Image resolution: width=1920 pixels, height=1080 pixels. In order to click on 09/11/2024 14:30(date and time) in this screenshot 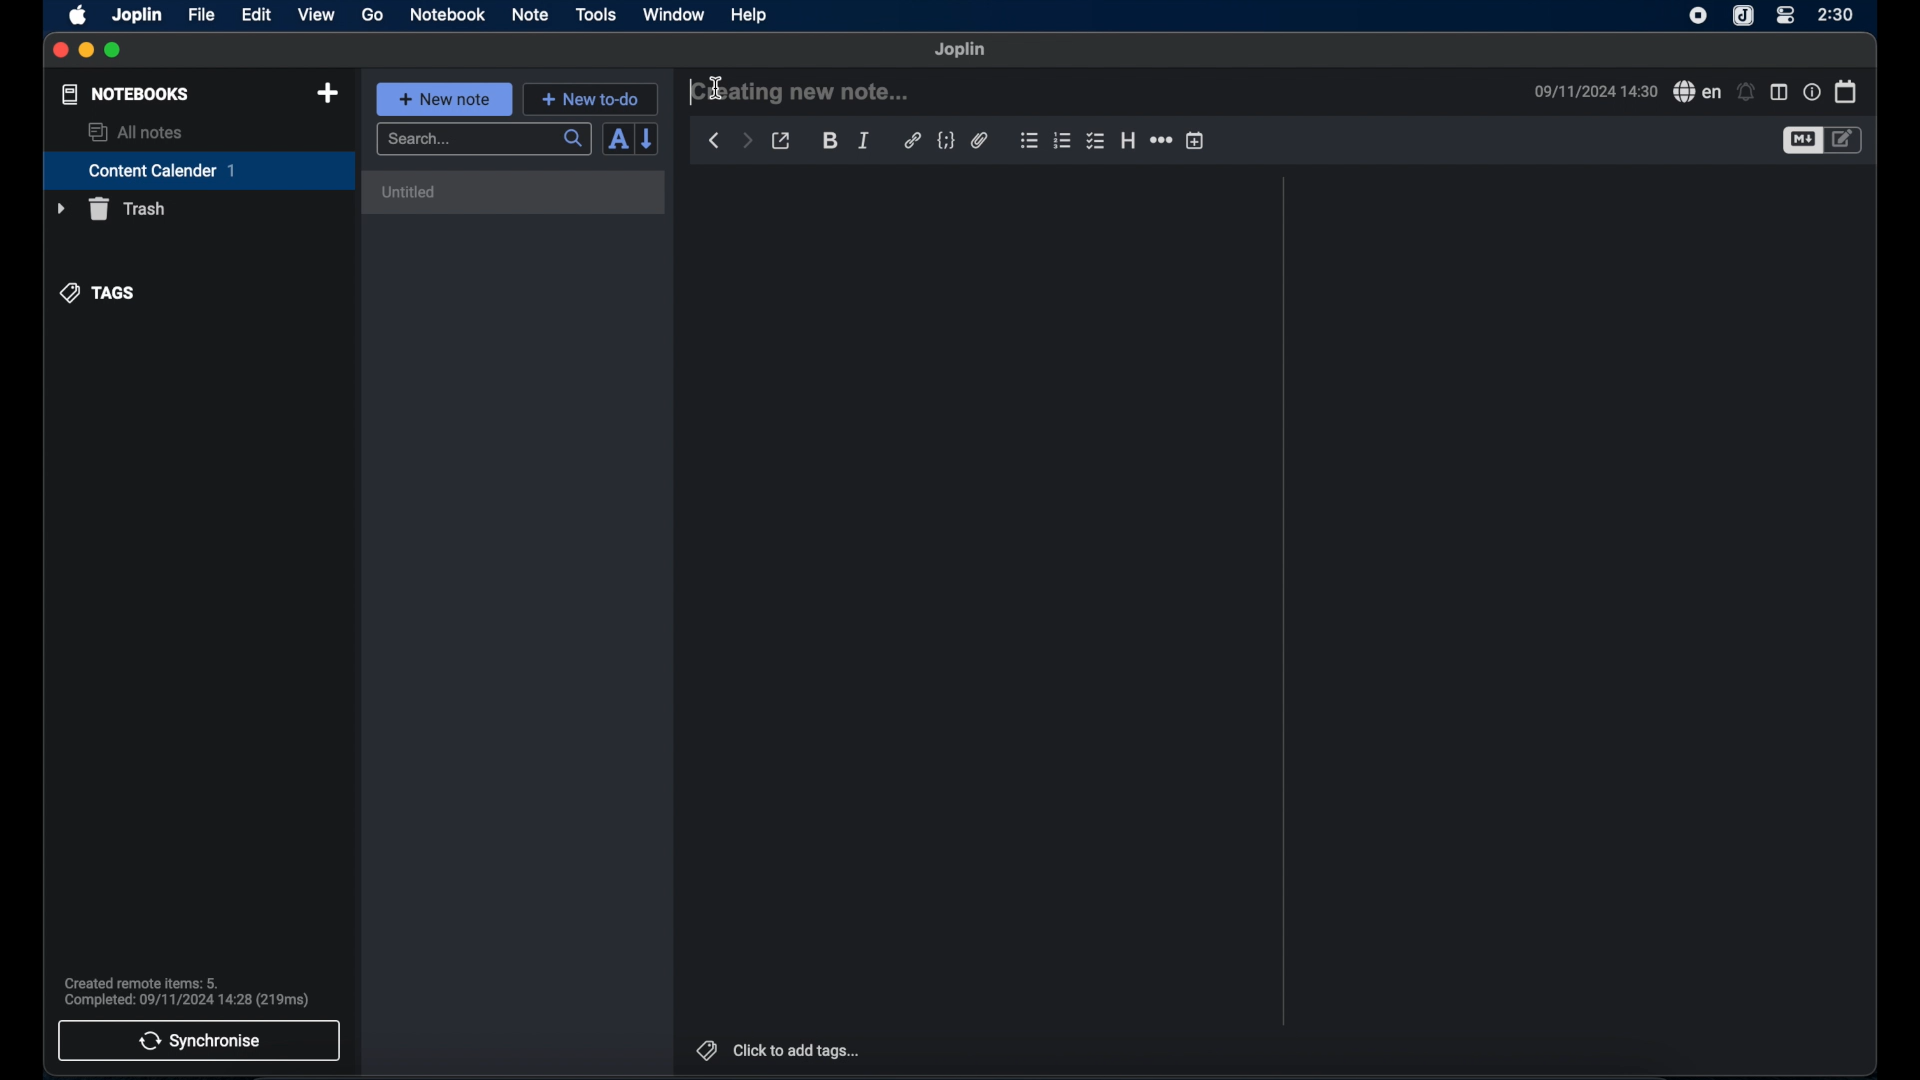, I will do `click(1596, 91)`.